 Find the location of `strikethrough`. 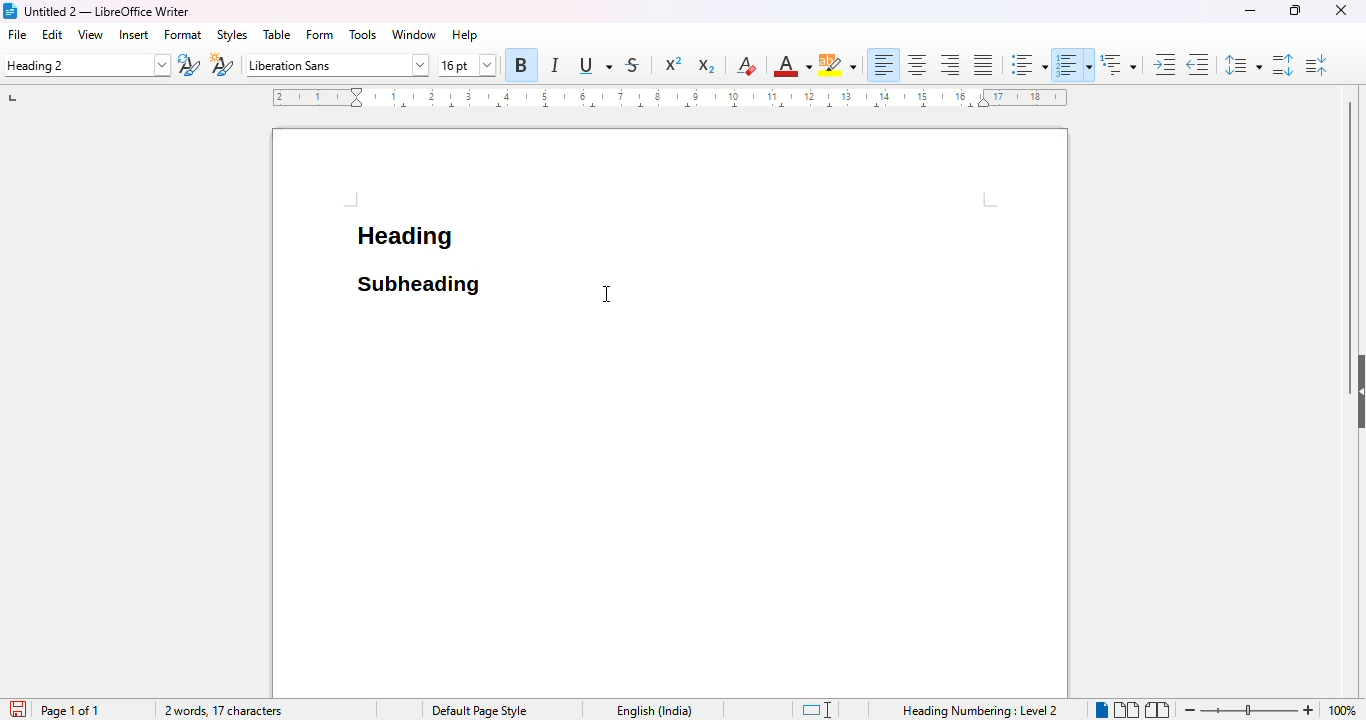

strikethrough is located at coordinates (633, 66).